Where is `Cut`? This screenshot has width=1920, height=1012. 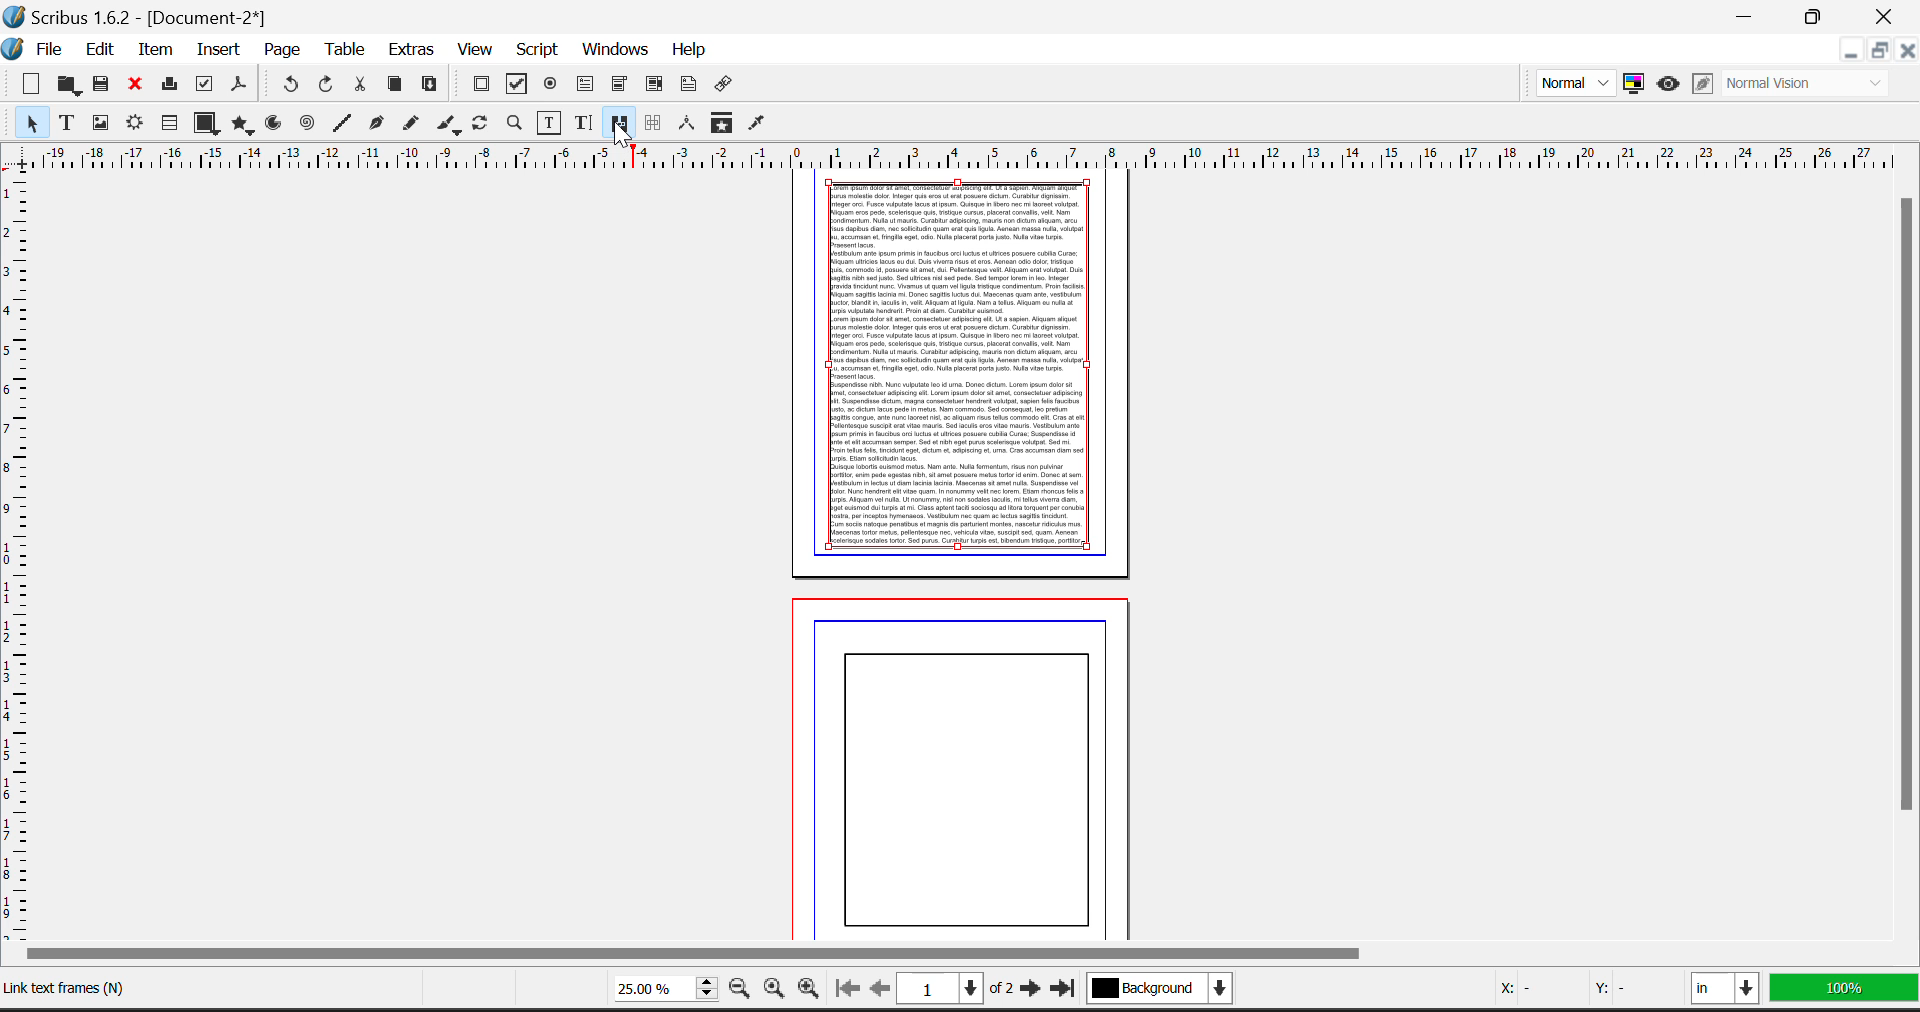 Cut is located at coordinates (359, 87).